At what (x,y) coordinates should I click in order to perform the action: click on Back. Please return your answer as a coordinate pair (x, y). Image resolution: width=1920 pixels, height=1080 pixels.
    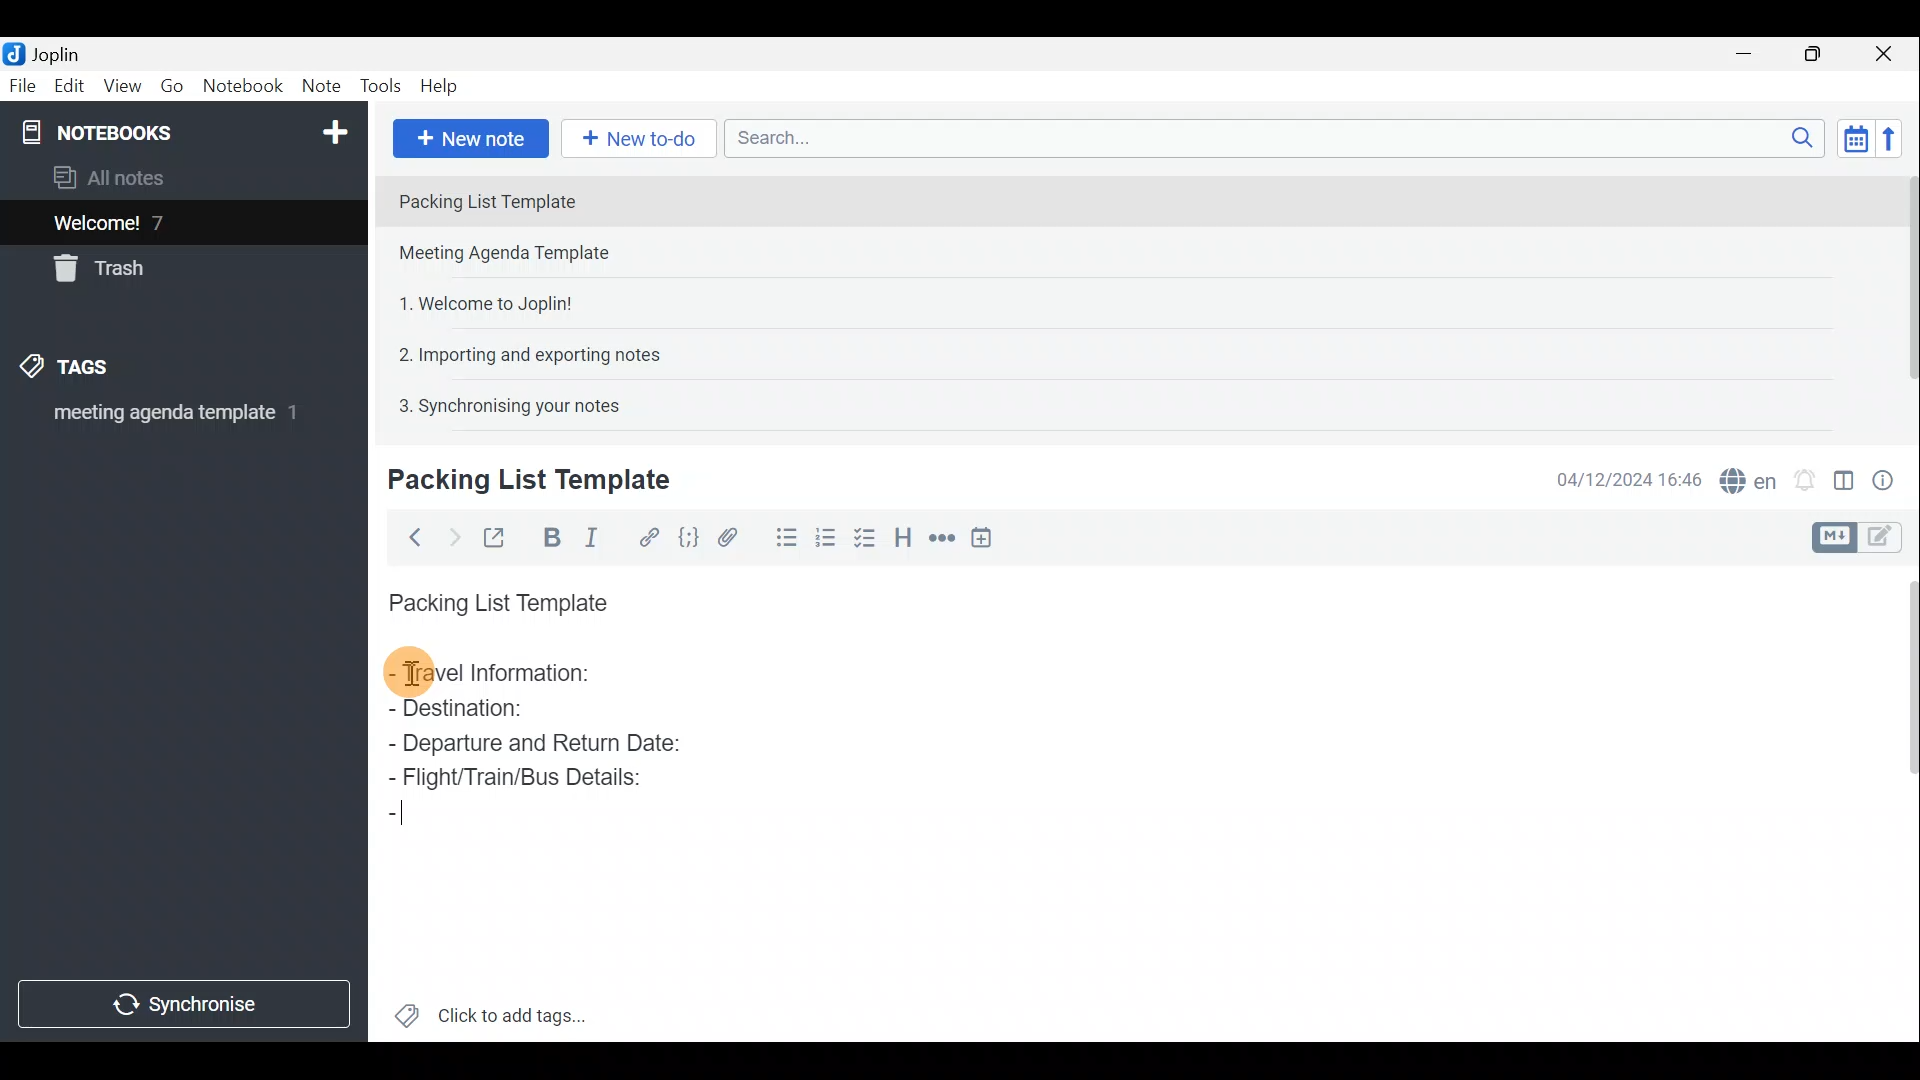
    Looking at the image, I should click on (411, 537).